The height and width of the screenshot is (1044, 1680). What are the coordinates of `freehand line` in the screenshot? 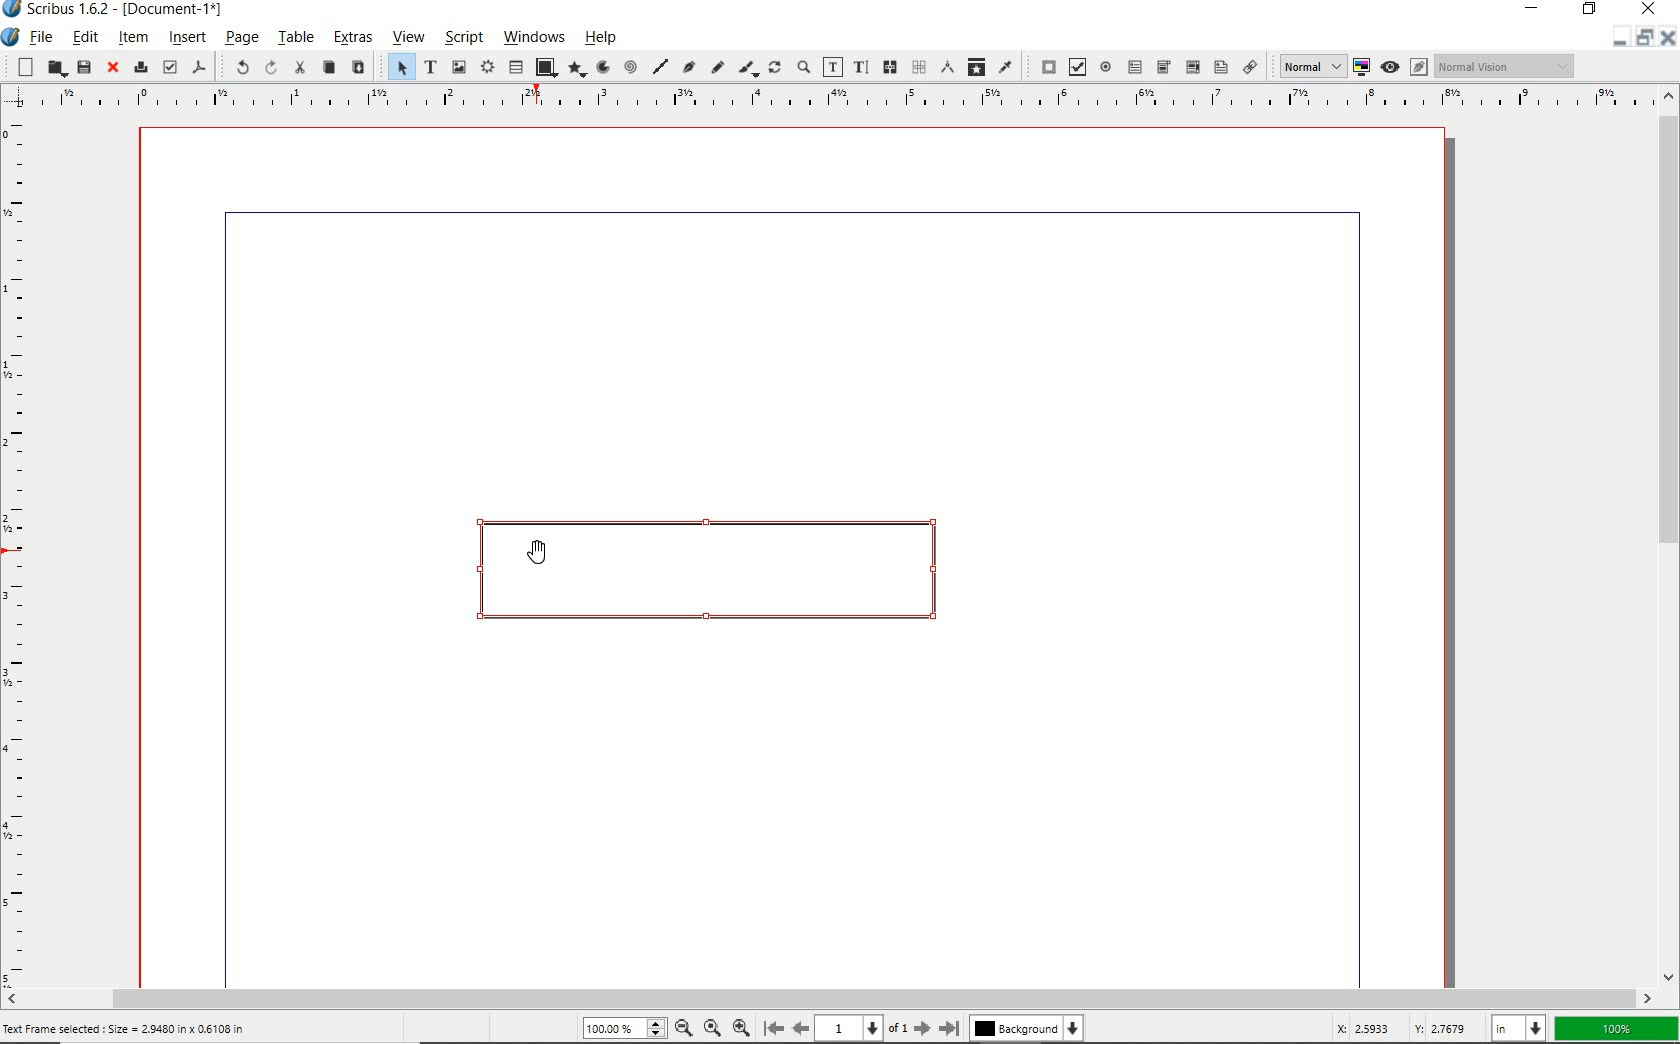 It's located at (715, 68).